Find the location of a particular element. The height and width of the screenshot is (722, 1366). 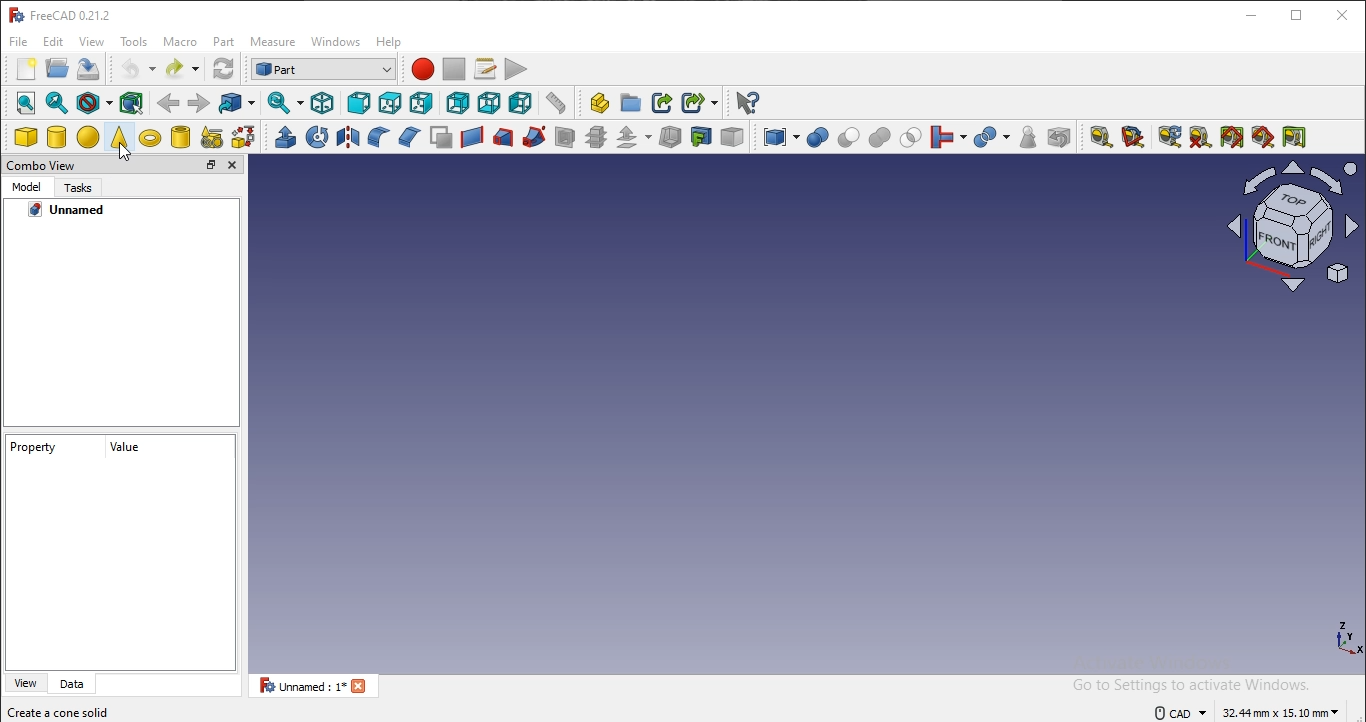

file is located at coordinates (21, 40).